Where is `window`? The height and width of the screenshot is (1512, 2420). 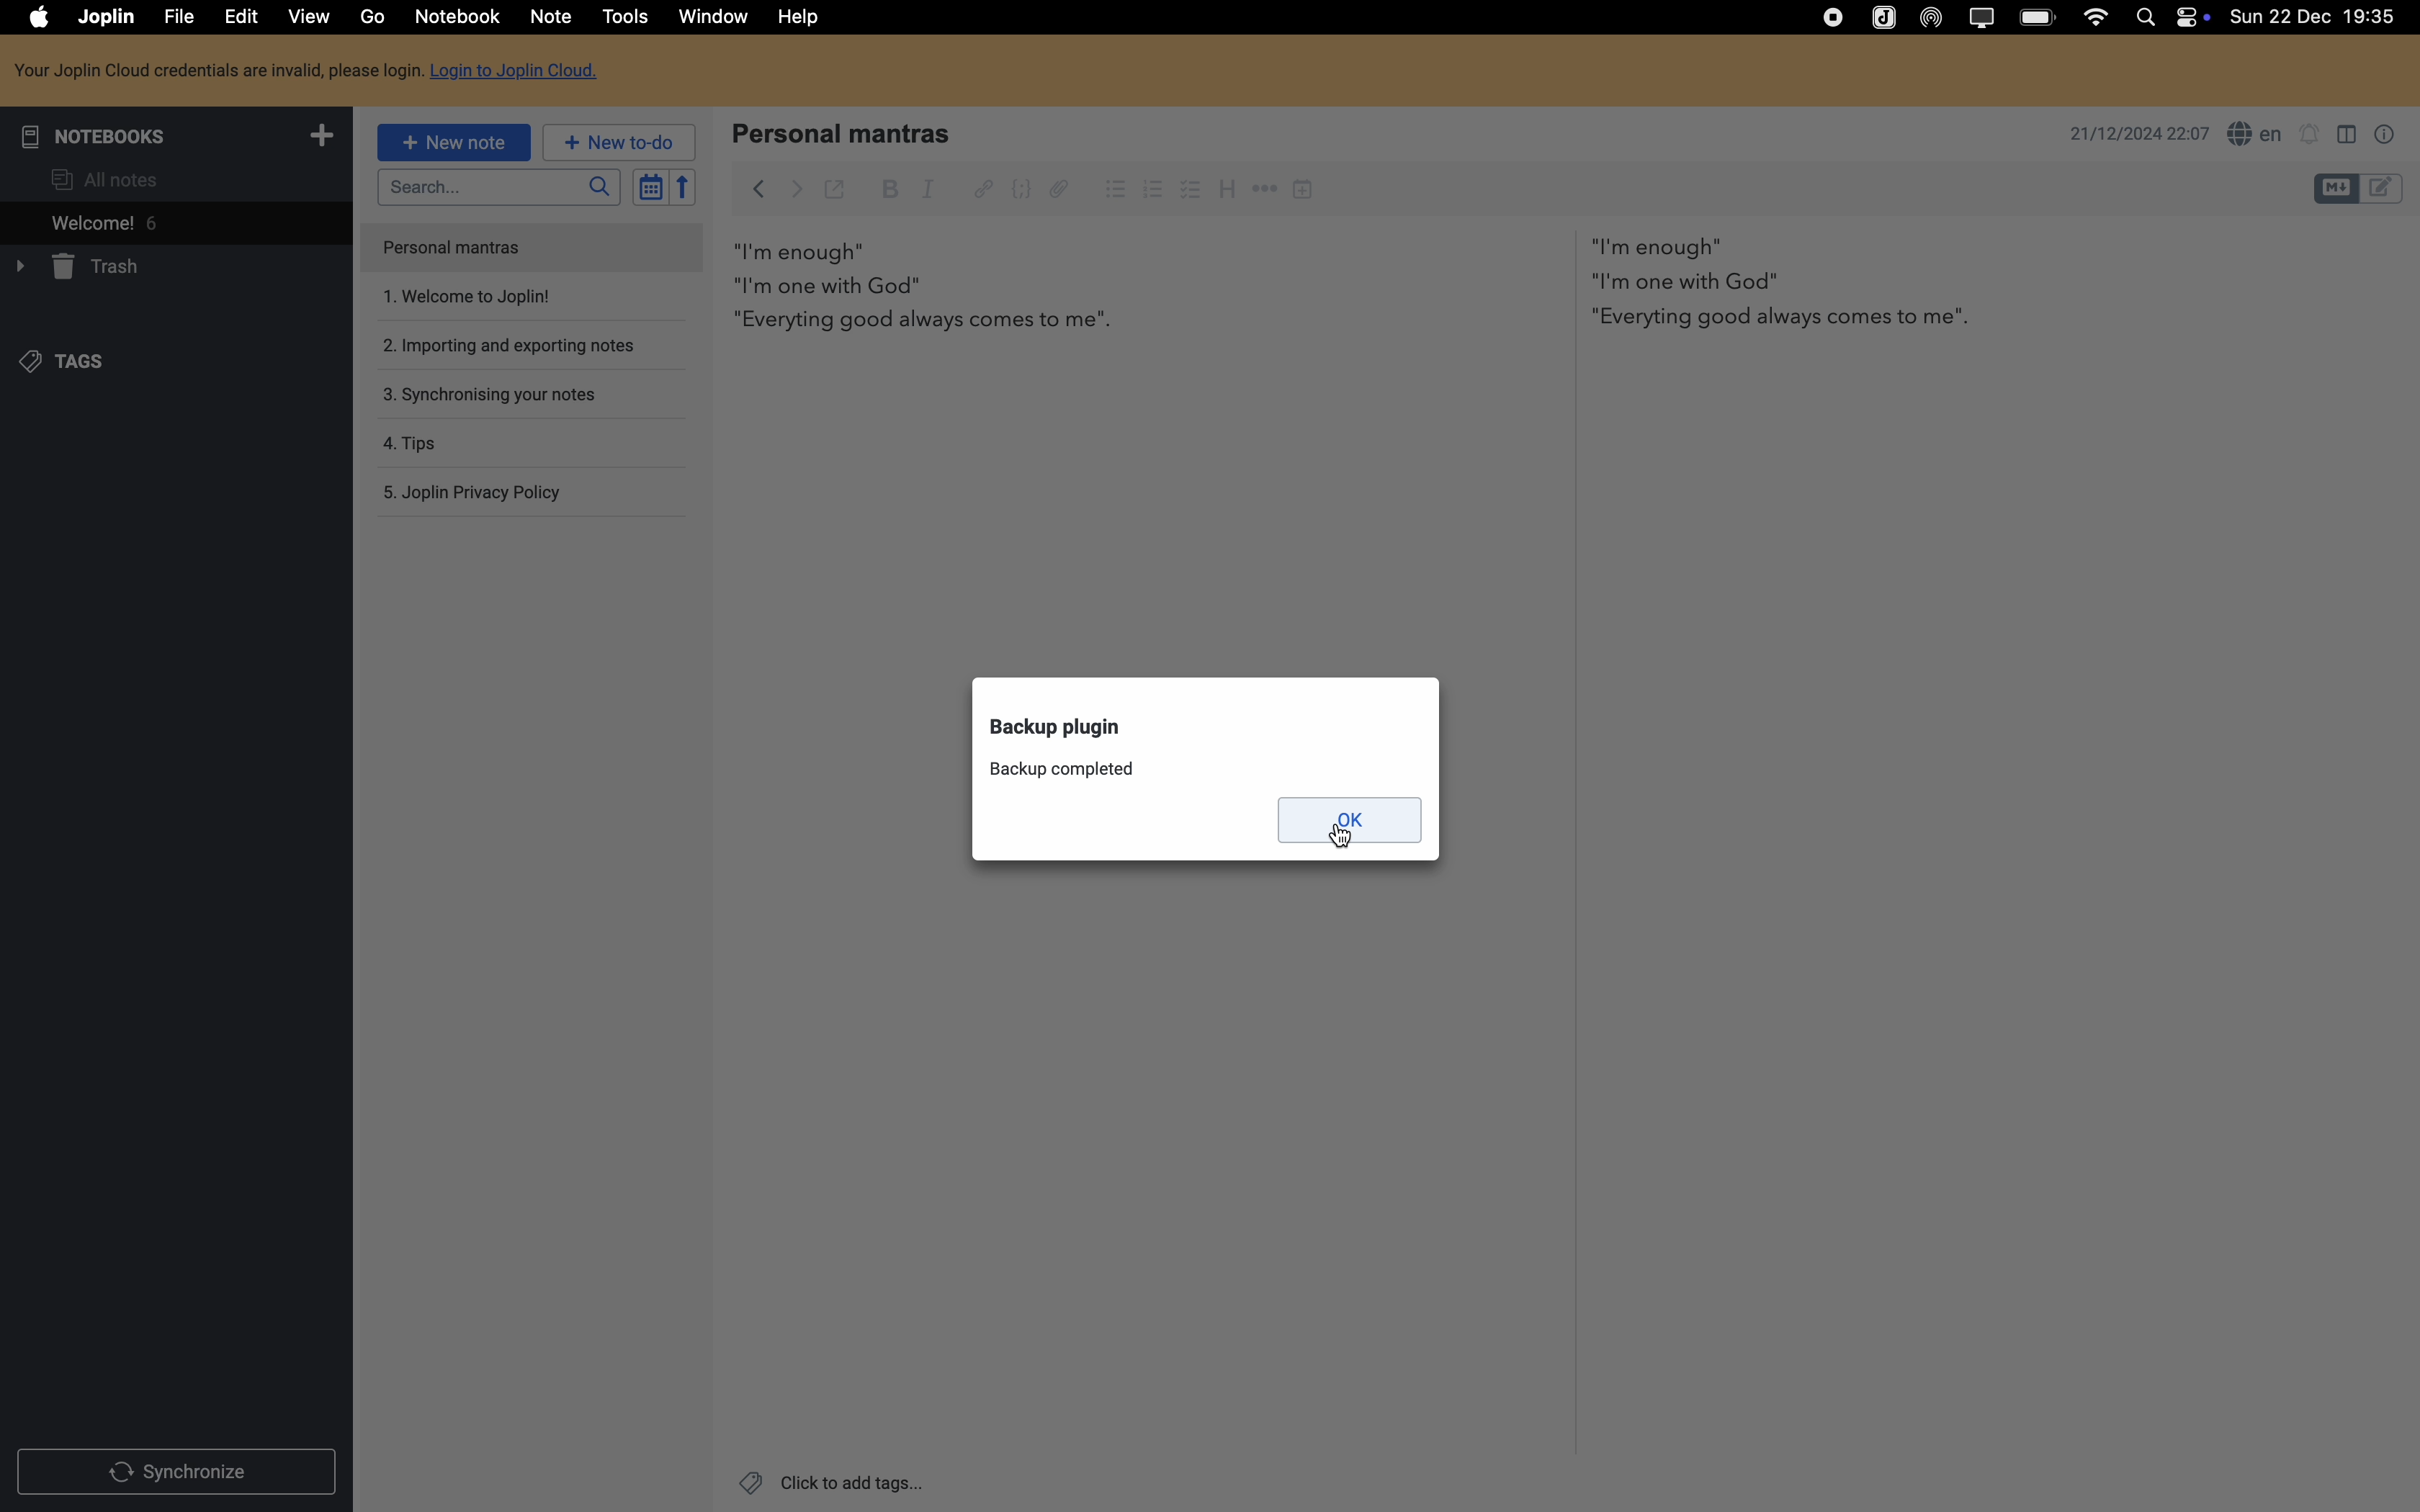 window is located at coordinates (704, 20).